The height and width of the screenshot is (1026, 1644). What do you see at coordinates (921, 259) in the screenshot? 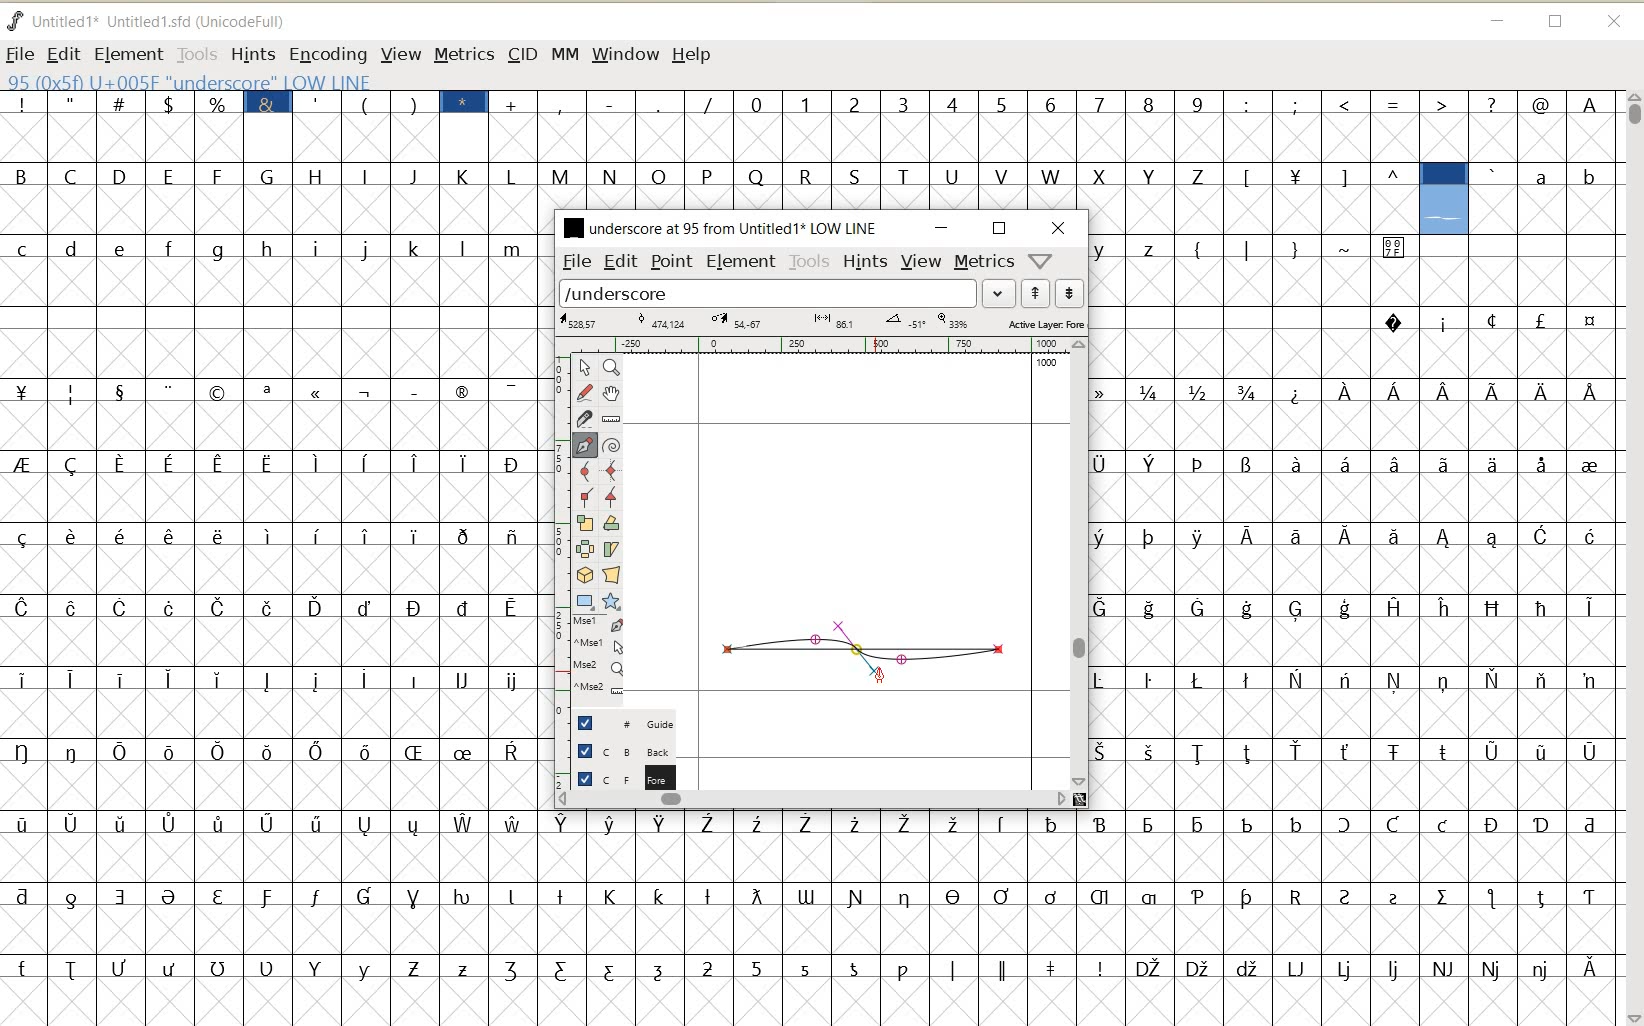
I see `VIEW` at bounding box center [921, 259].